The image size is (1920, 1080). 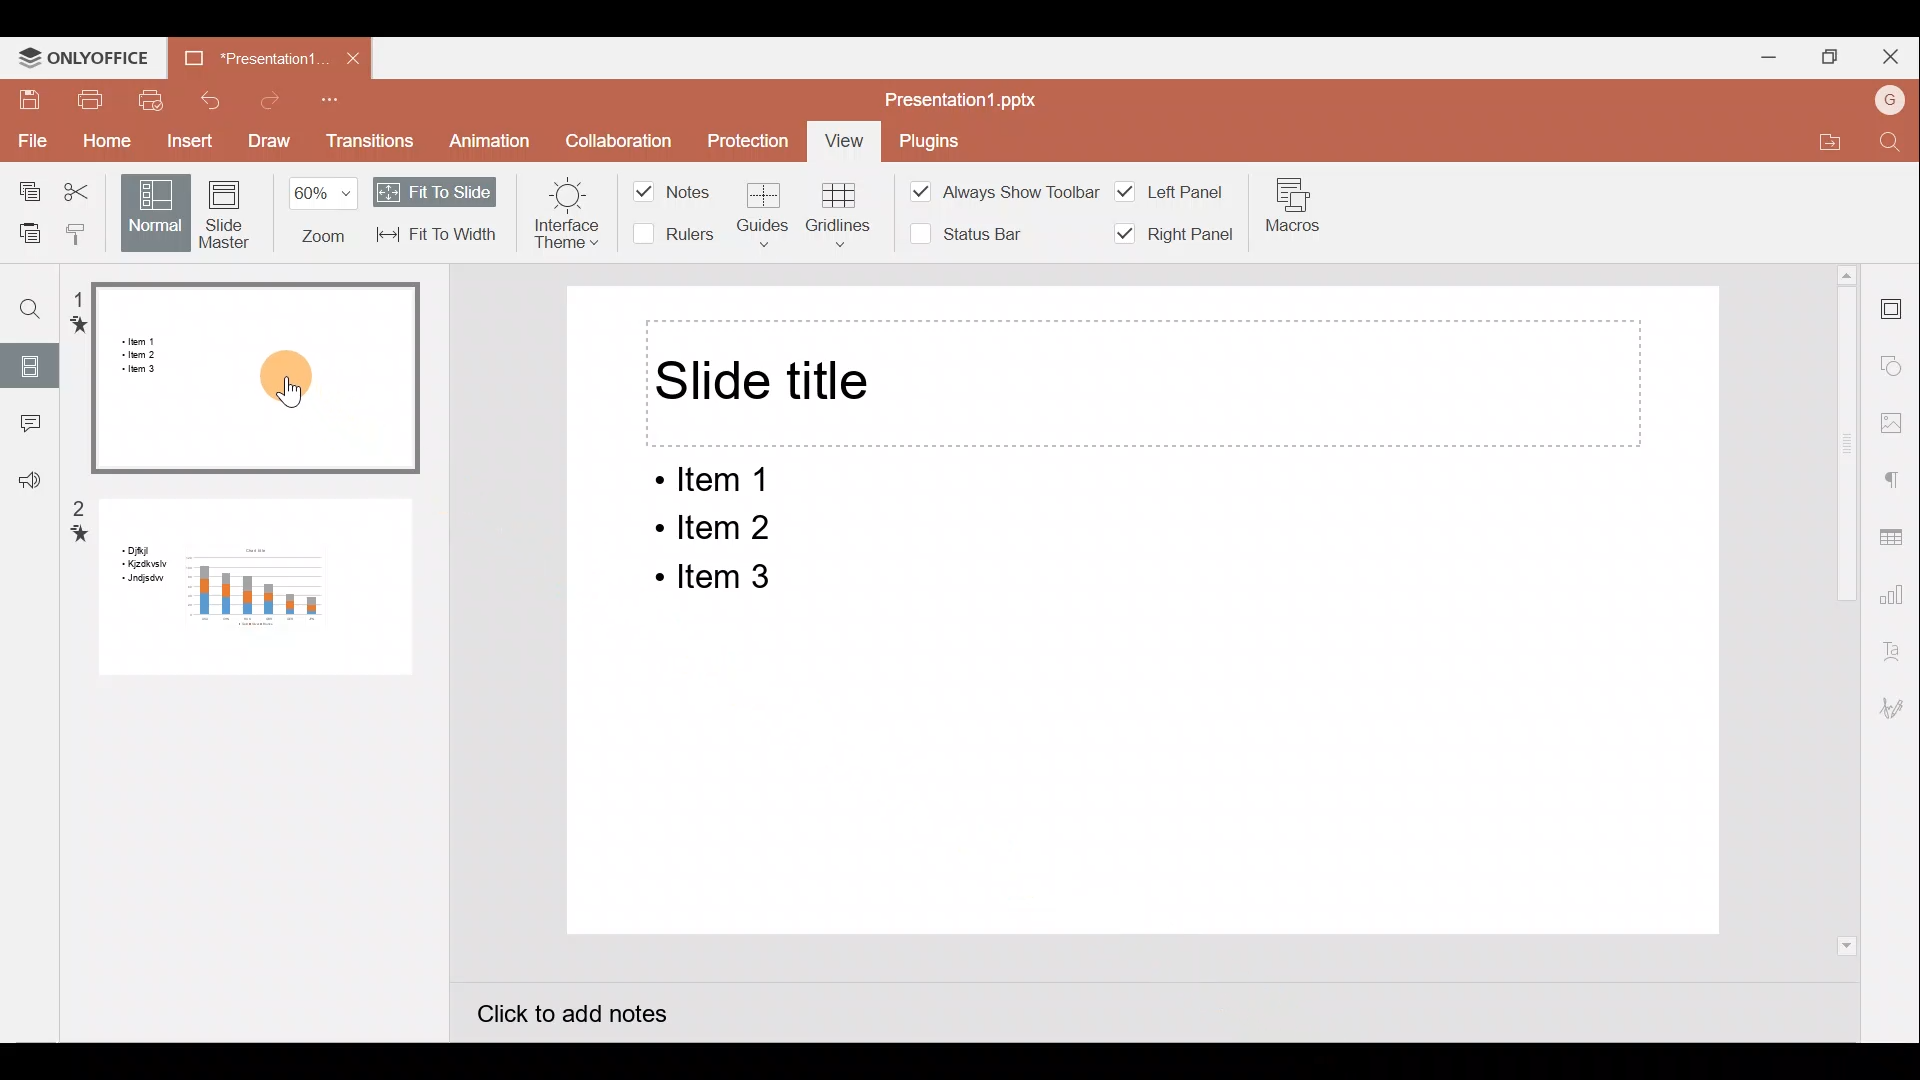 What do you see at coordinates (242, 598) in the screenshot?
I see `Slide 2 preview` at bounding box center [242, 598].